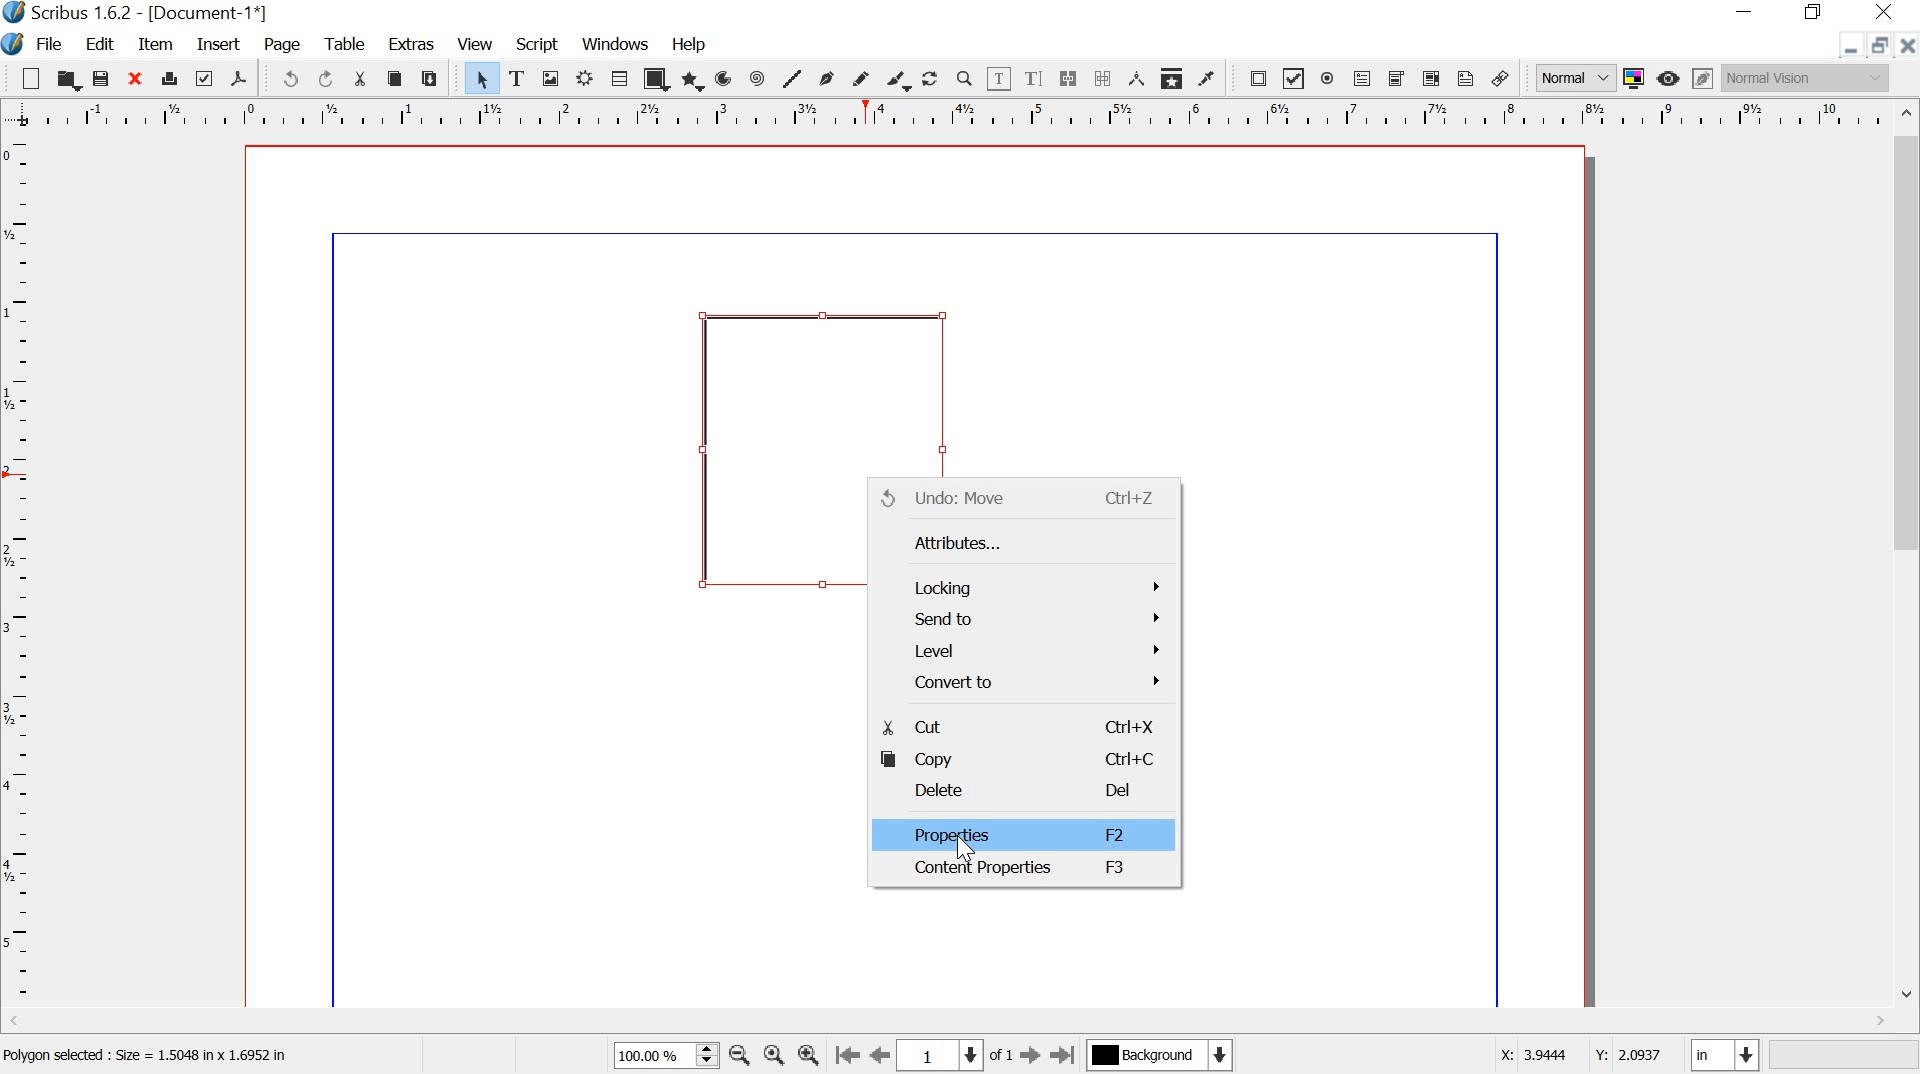 The image size is (1920, 1074). Describe the element at coordinates (219, 45) in the screenshot. I see `insert` at that location.